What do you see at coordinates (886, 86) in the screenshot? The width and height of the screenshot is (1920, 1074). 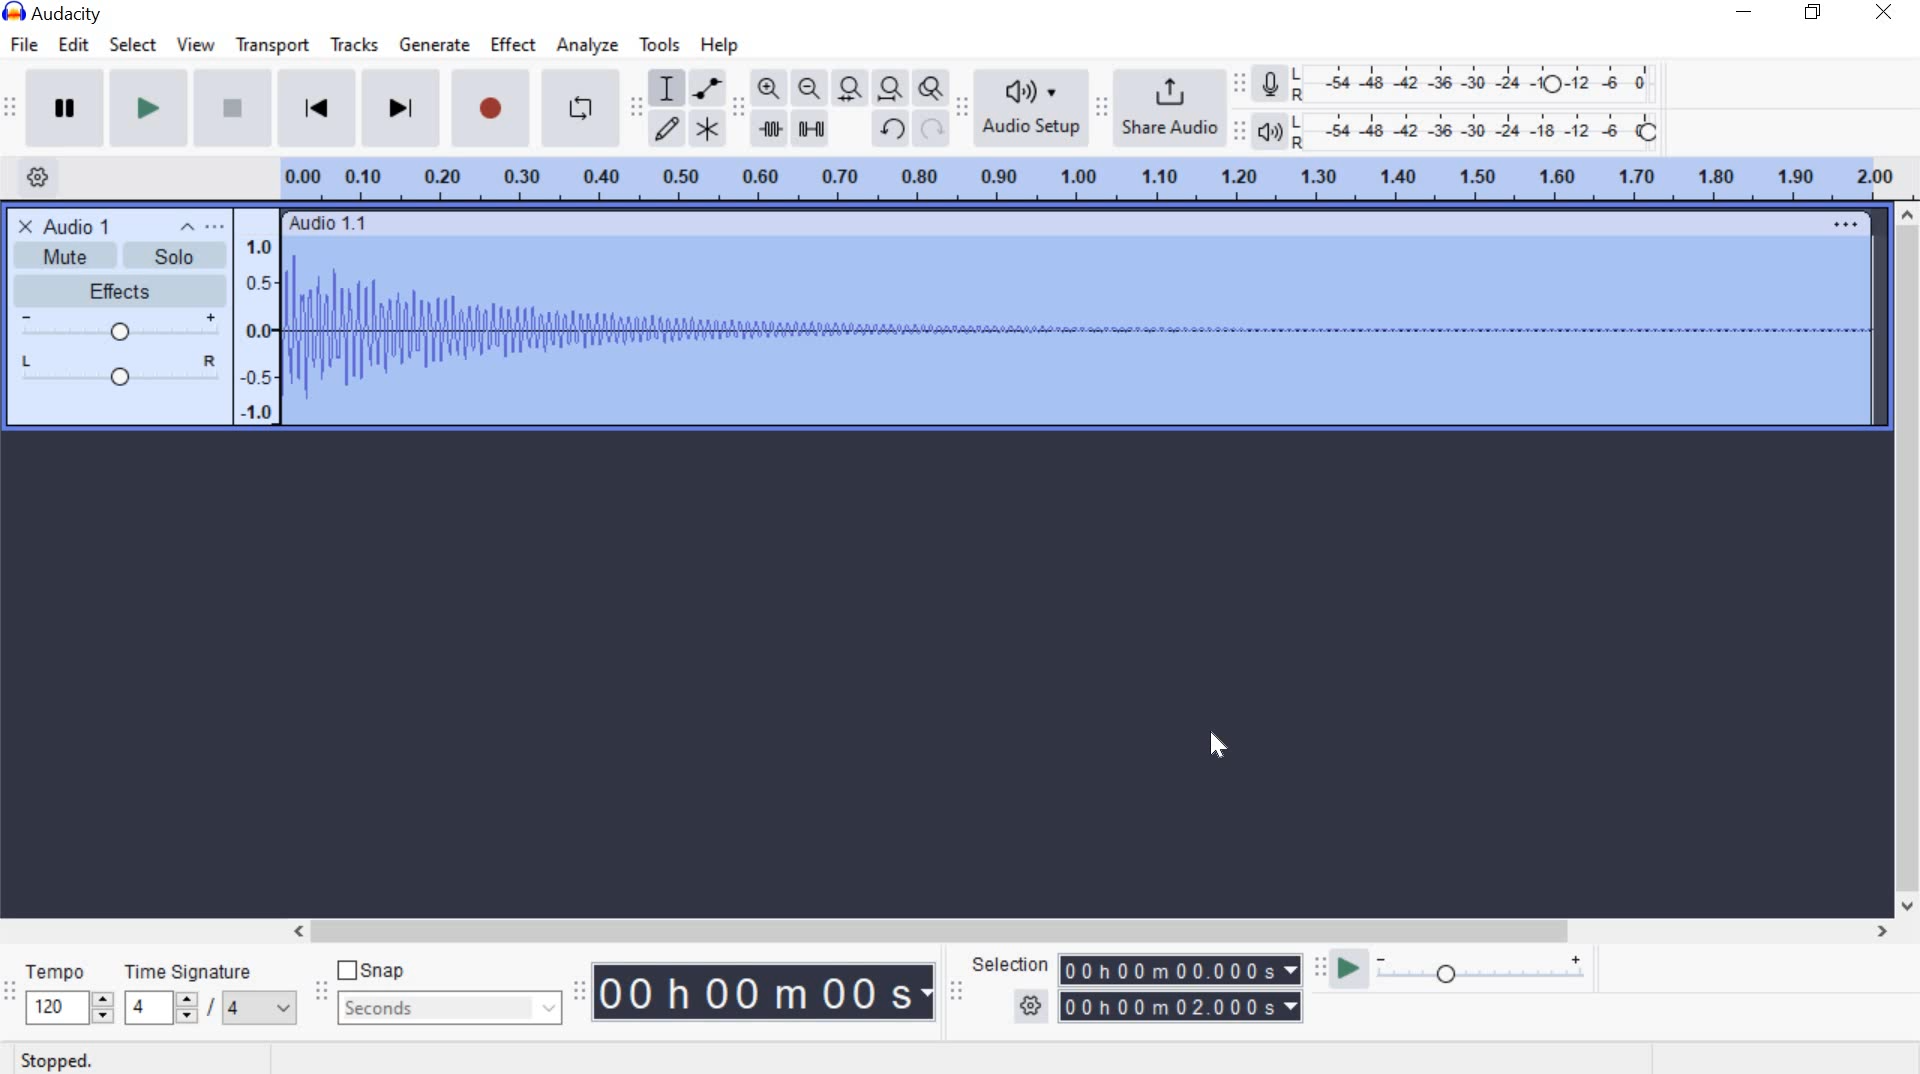 I see `Fit project to width` at bounding box center [886, 86].